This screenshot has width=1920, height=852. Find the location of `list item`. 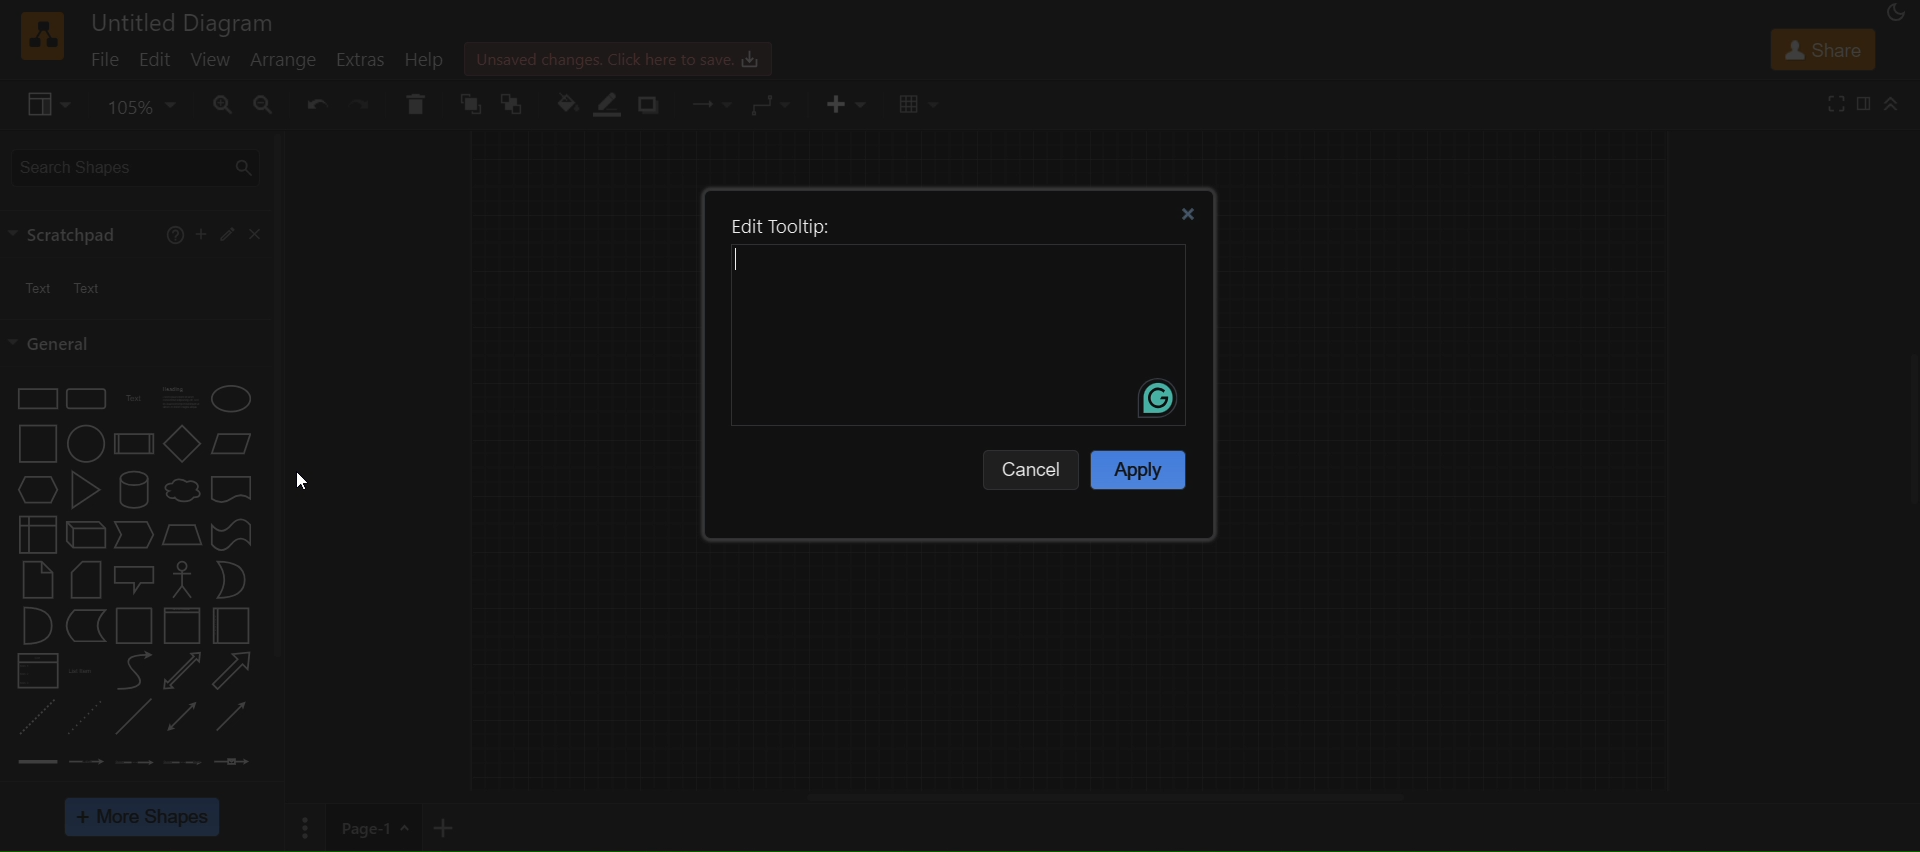

list item is located at coordinates (83, 671).